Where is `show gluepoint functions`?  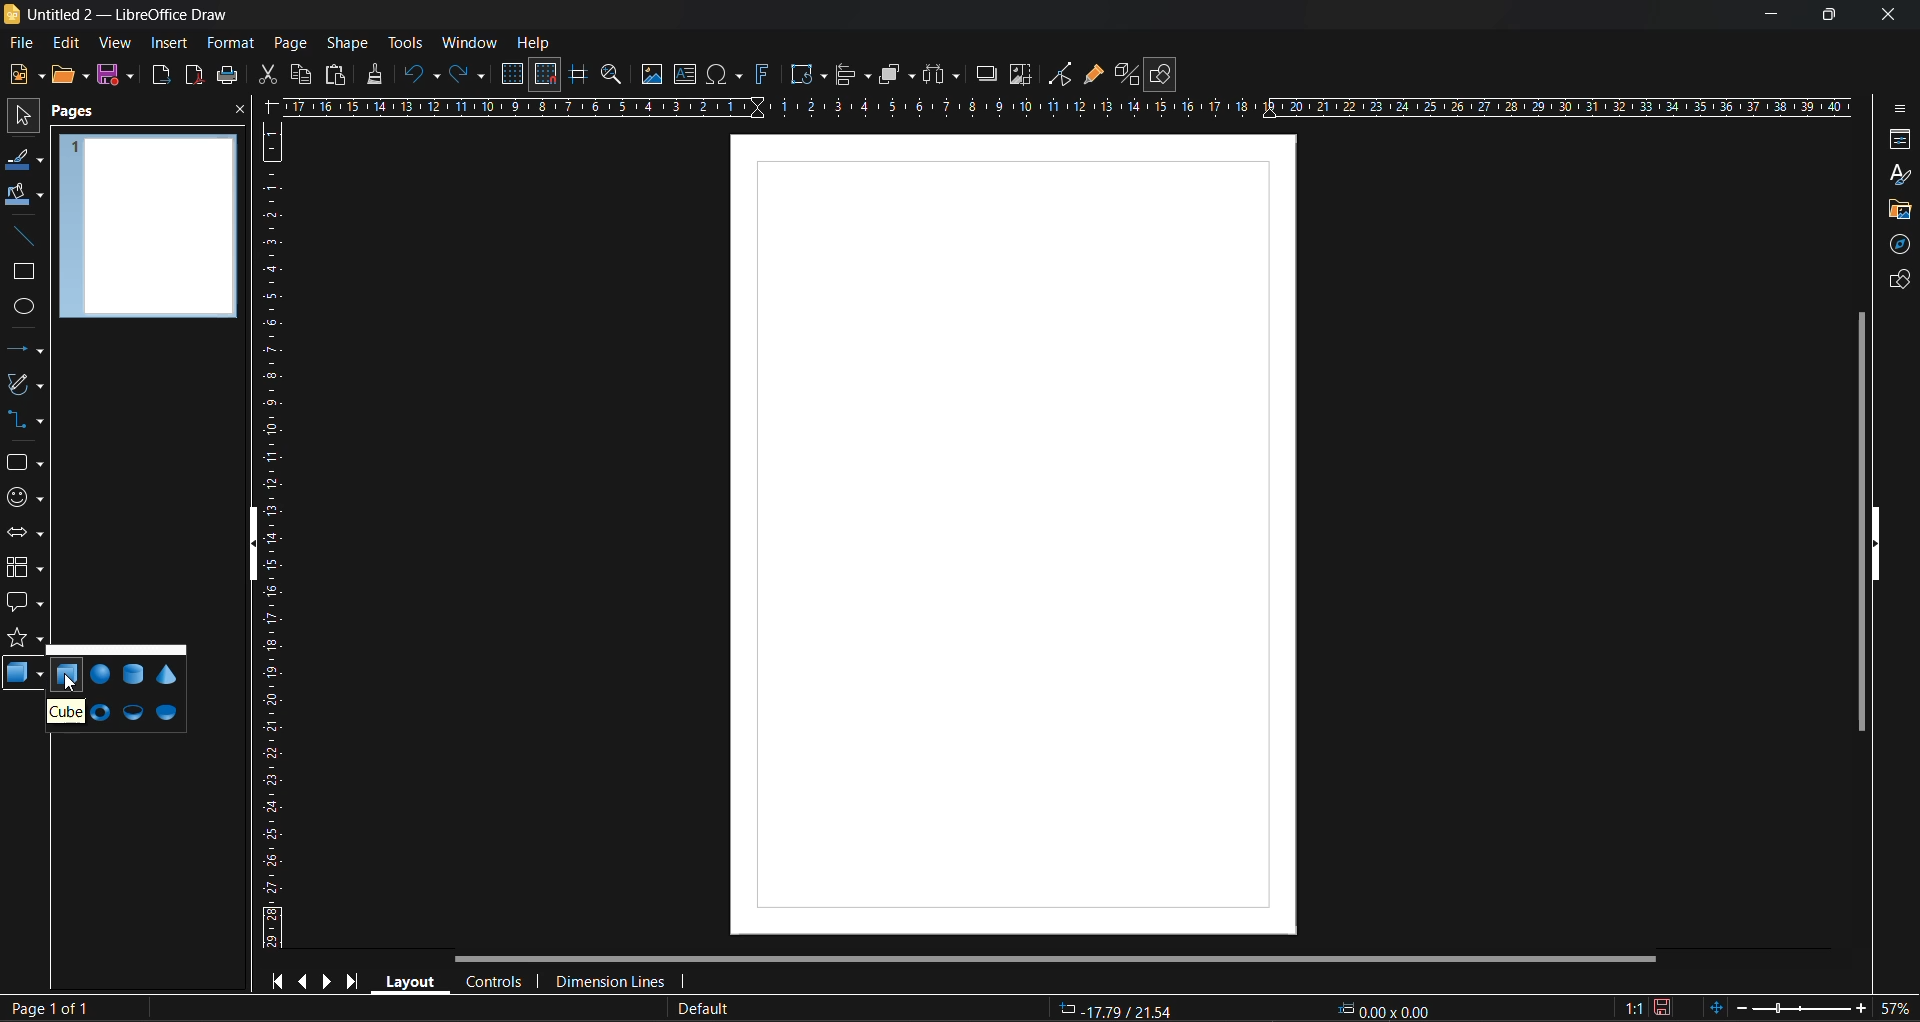
show gluepoint functions is located at coordinates (1093, 75).